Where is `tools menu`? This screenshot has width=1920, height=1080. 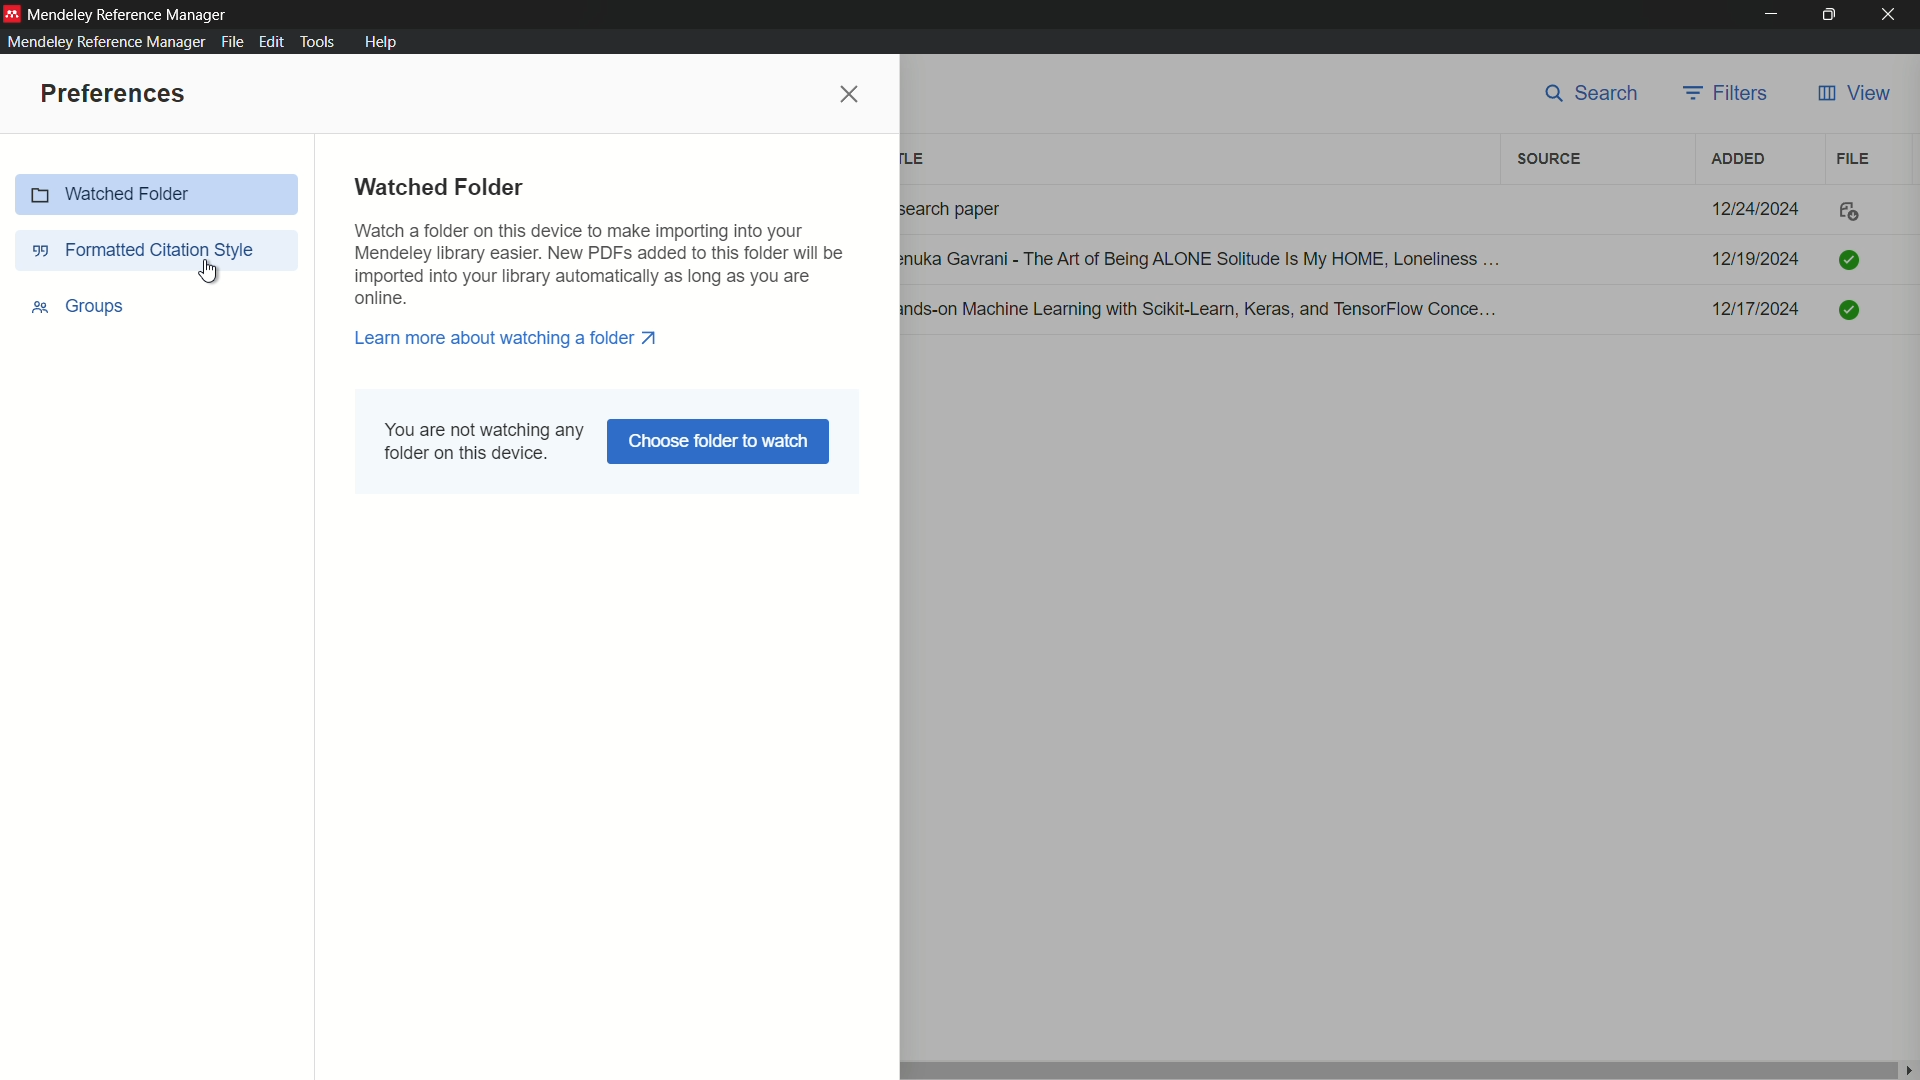 tools menu is located at coordinates (322, 42).